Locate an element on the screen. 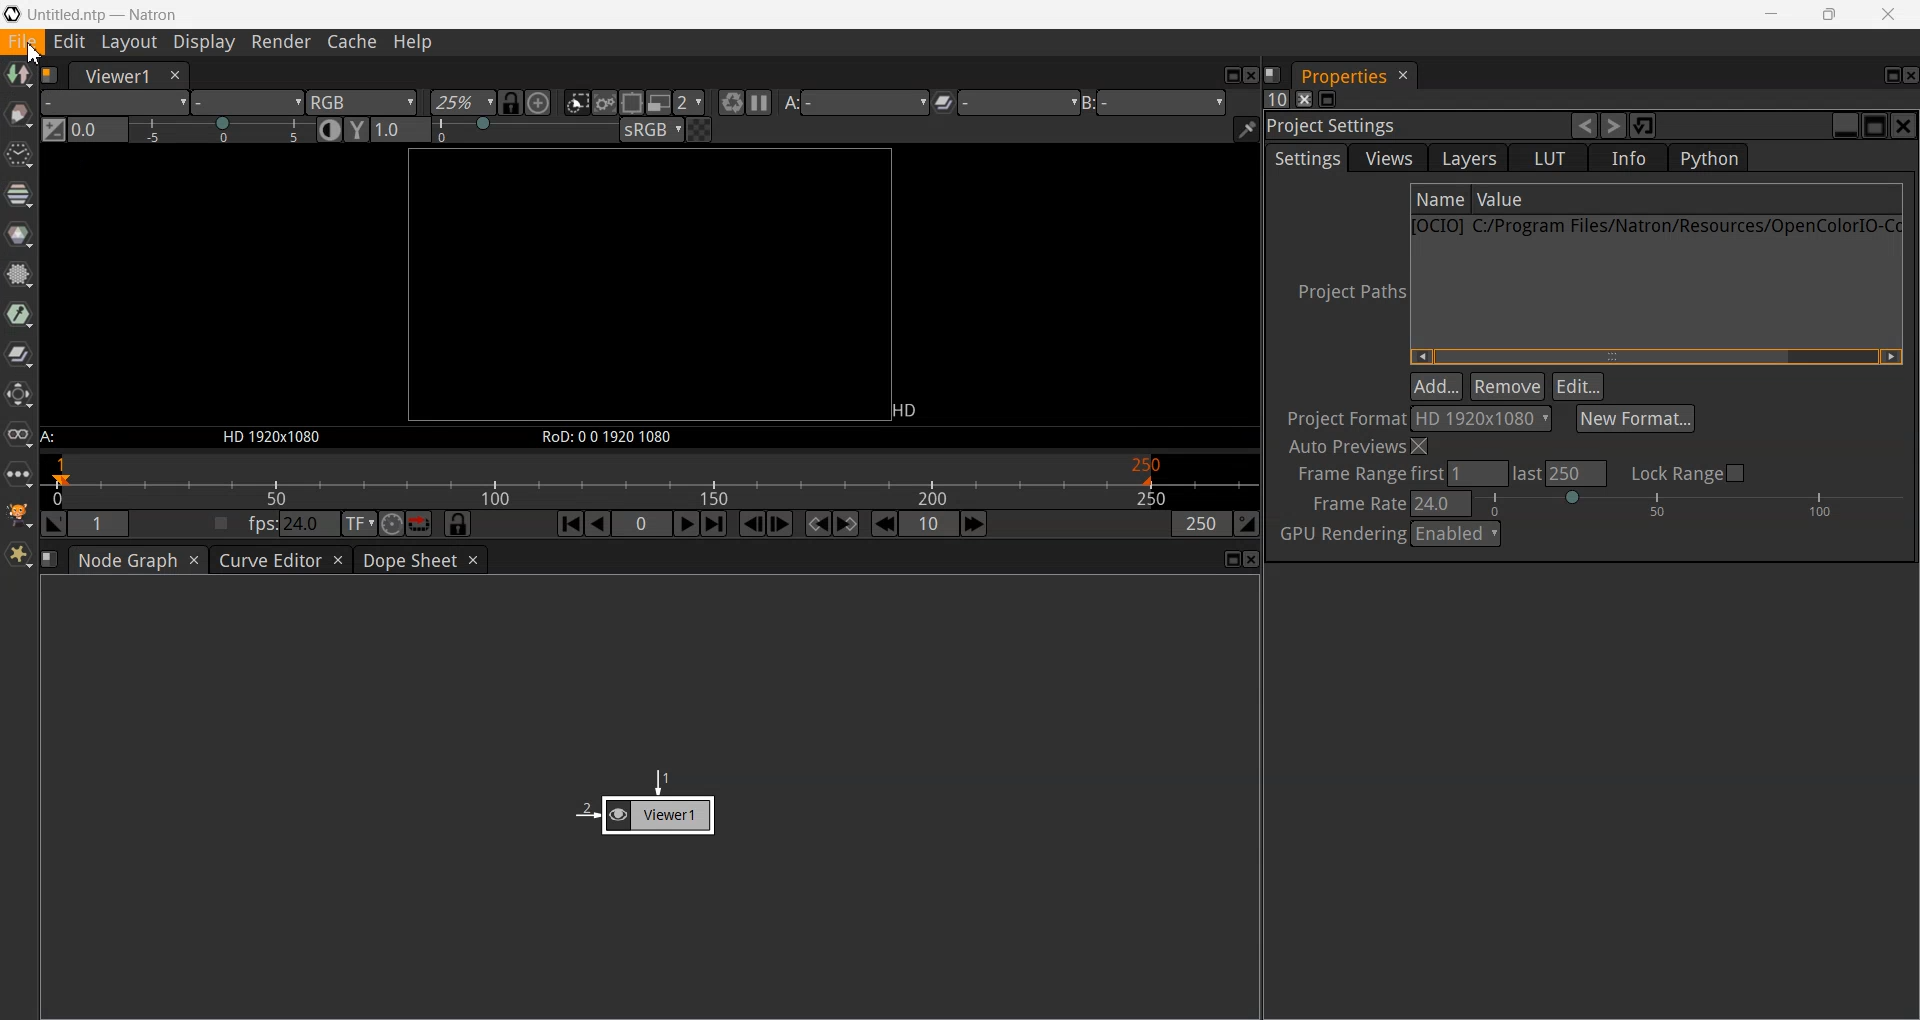 The image size is (1920, 1020). Turbo Mode is located at coordinates (391, 523).